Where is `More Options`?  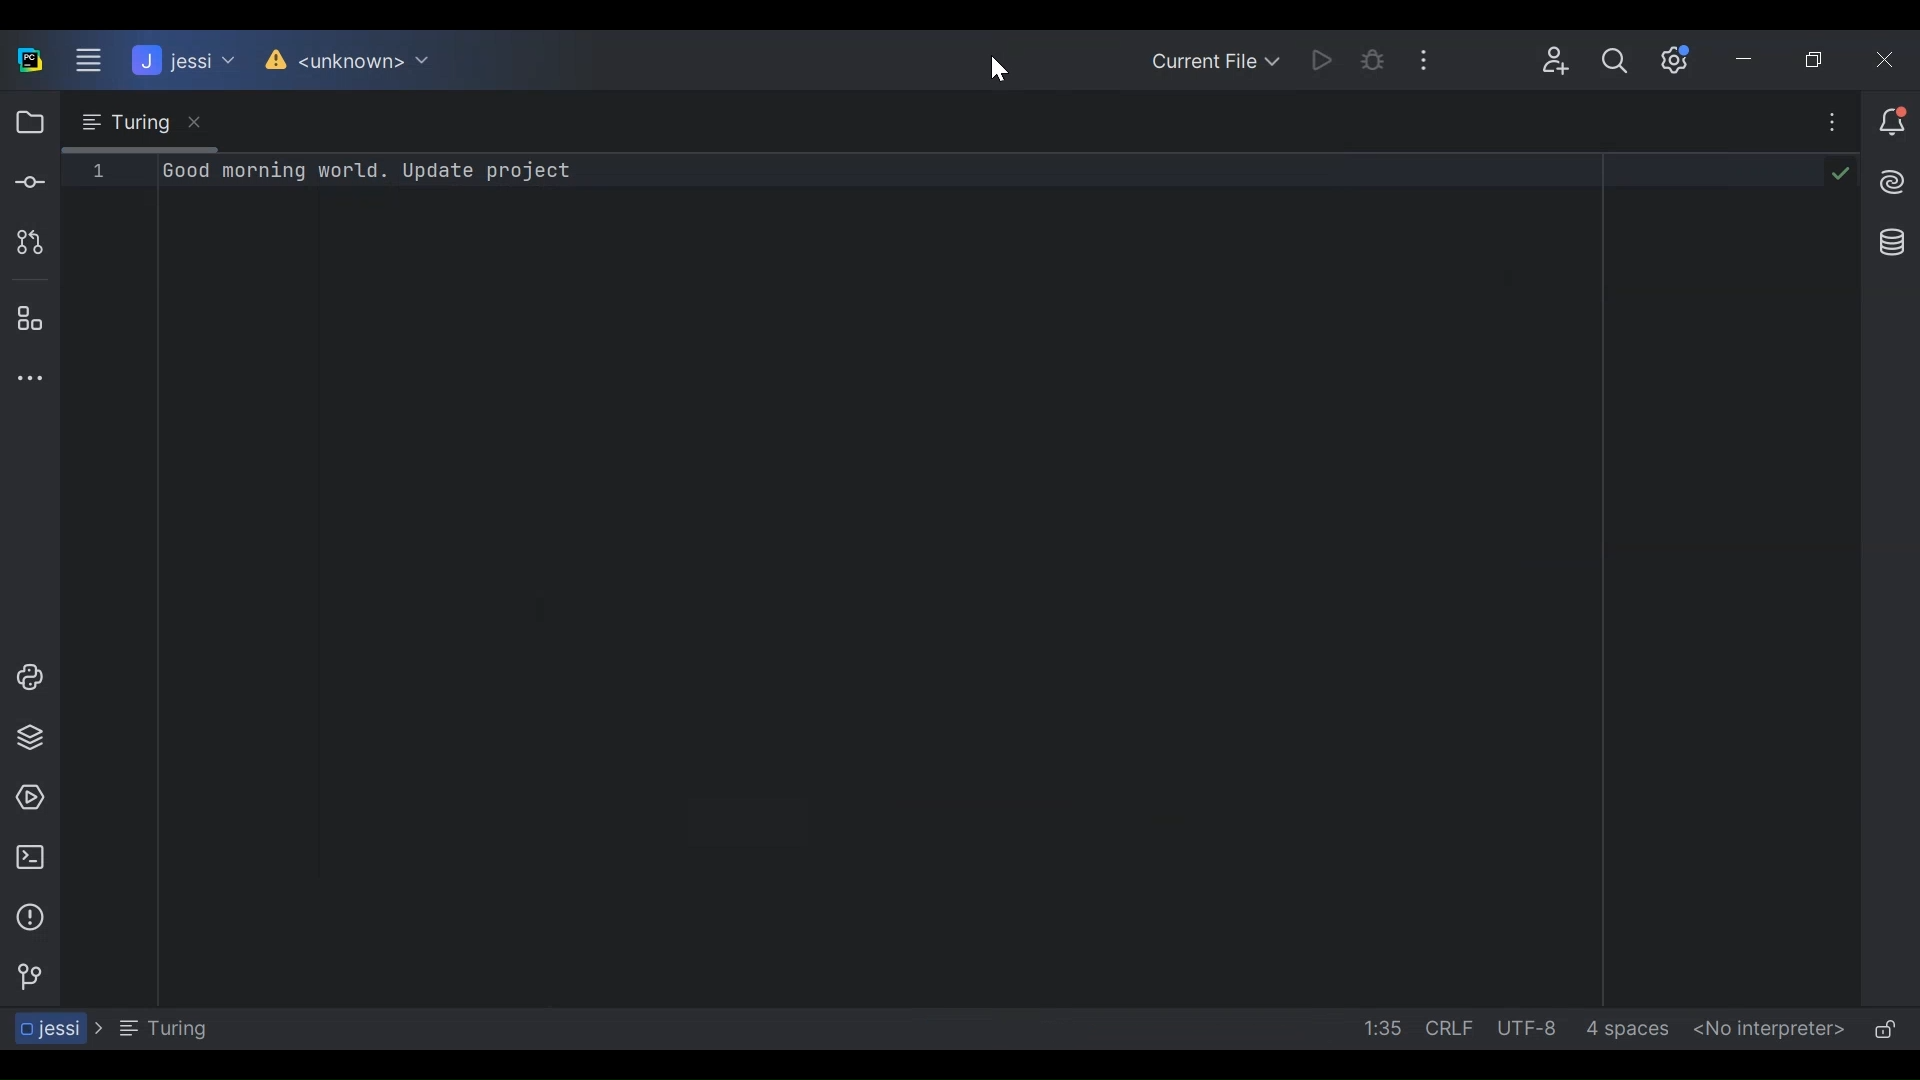 More Options is located at coordinates (1439, 60).